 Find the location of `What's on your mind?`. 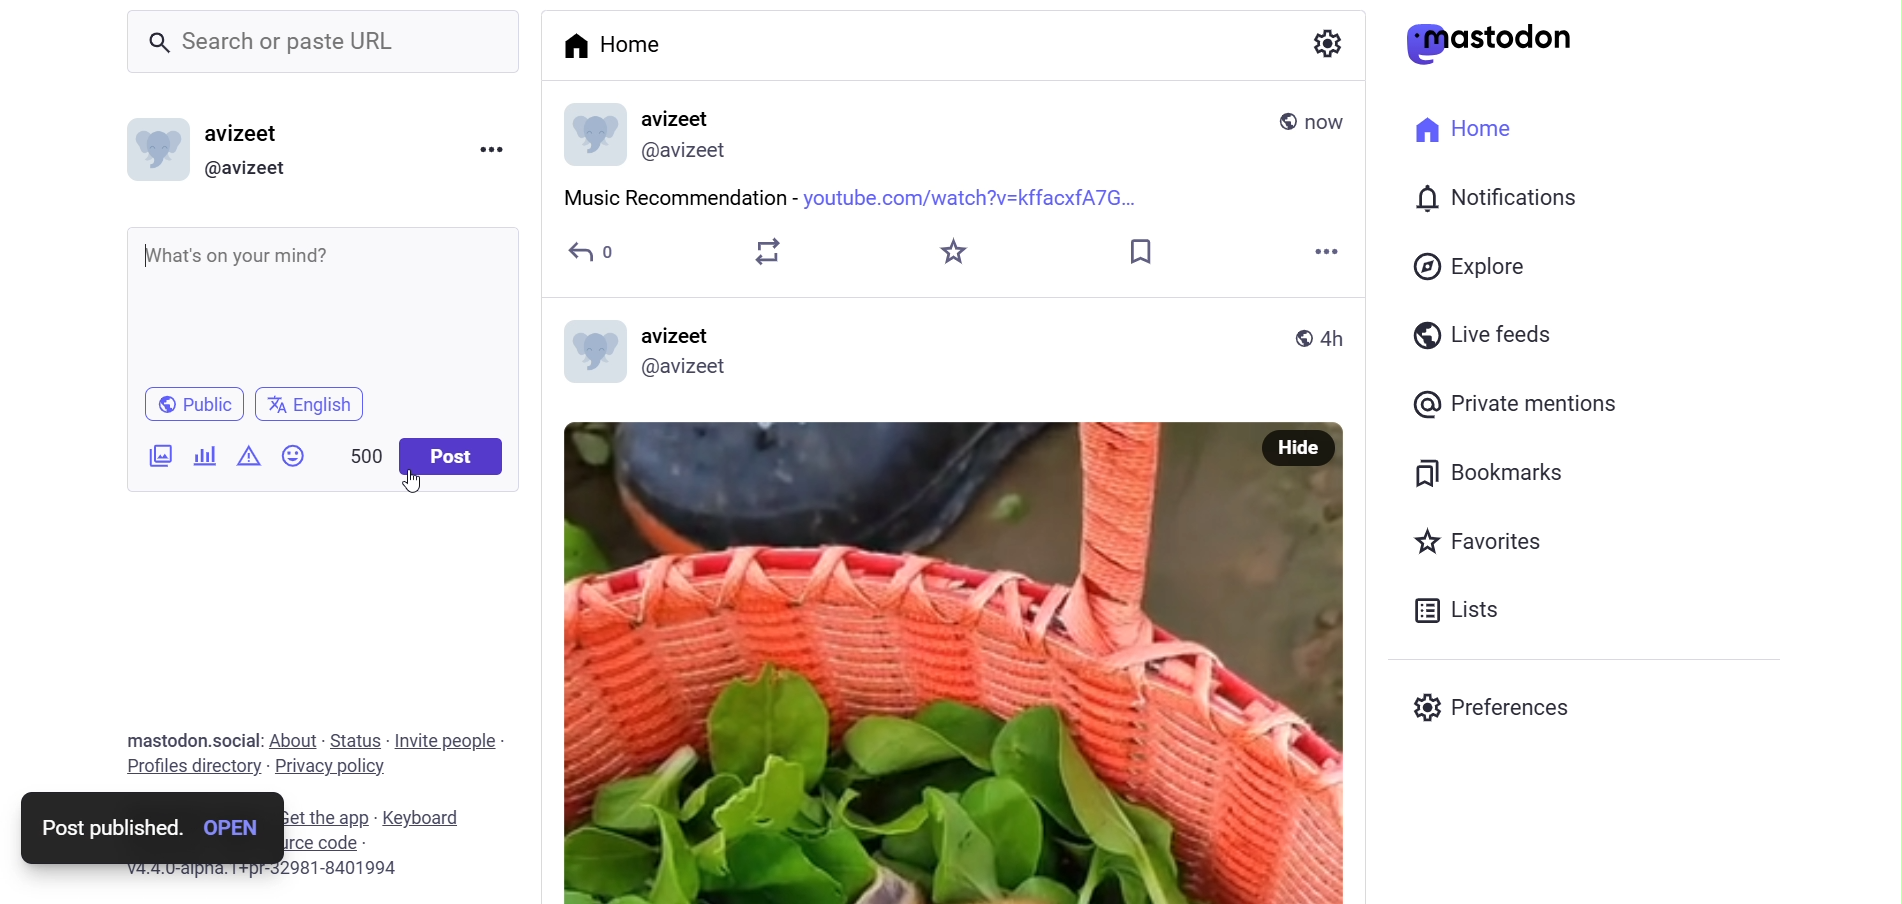

What's on your mind? is located at coordinates (326, 299).